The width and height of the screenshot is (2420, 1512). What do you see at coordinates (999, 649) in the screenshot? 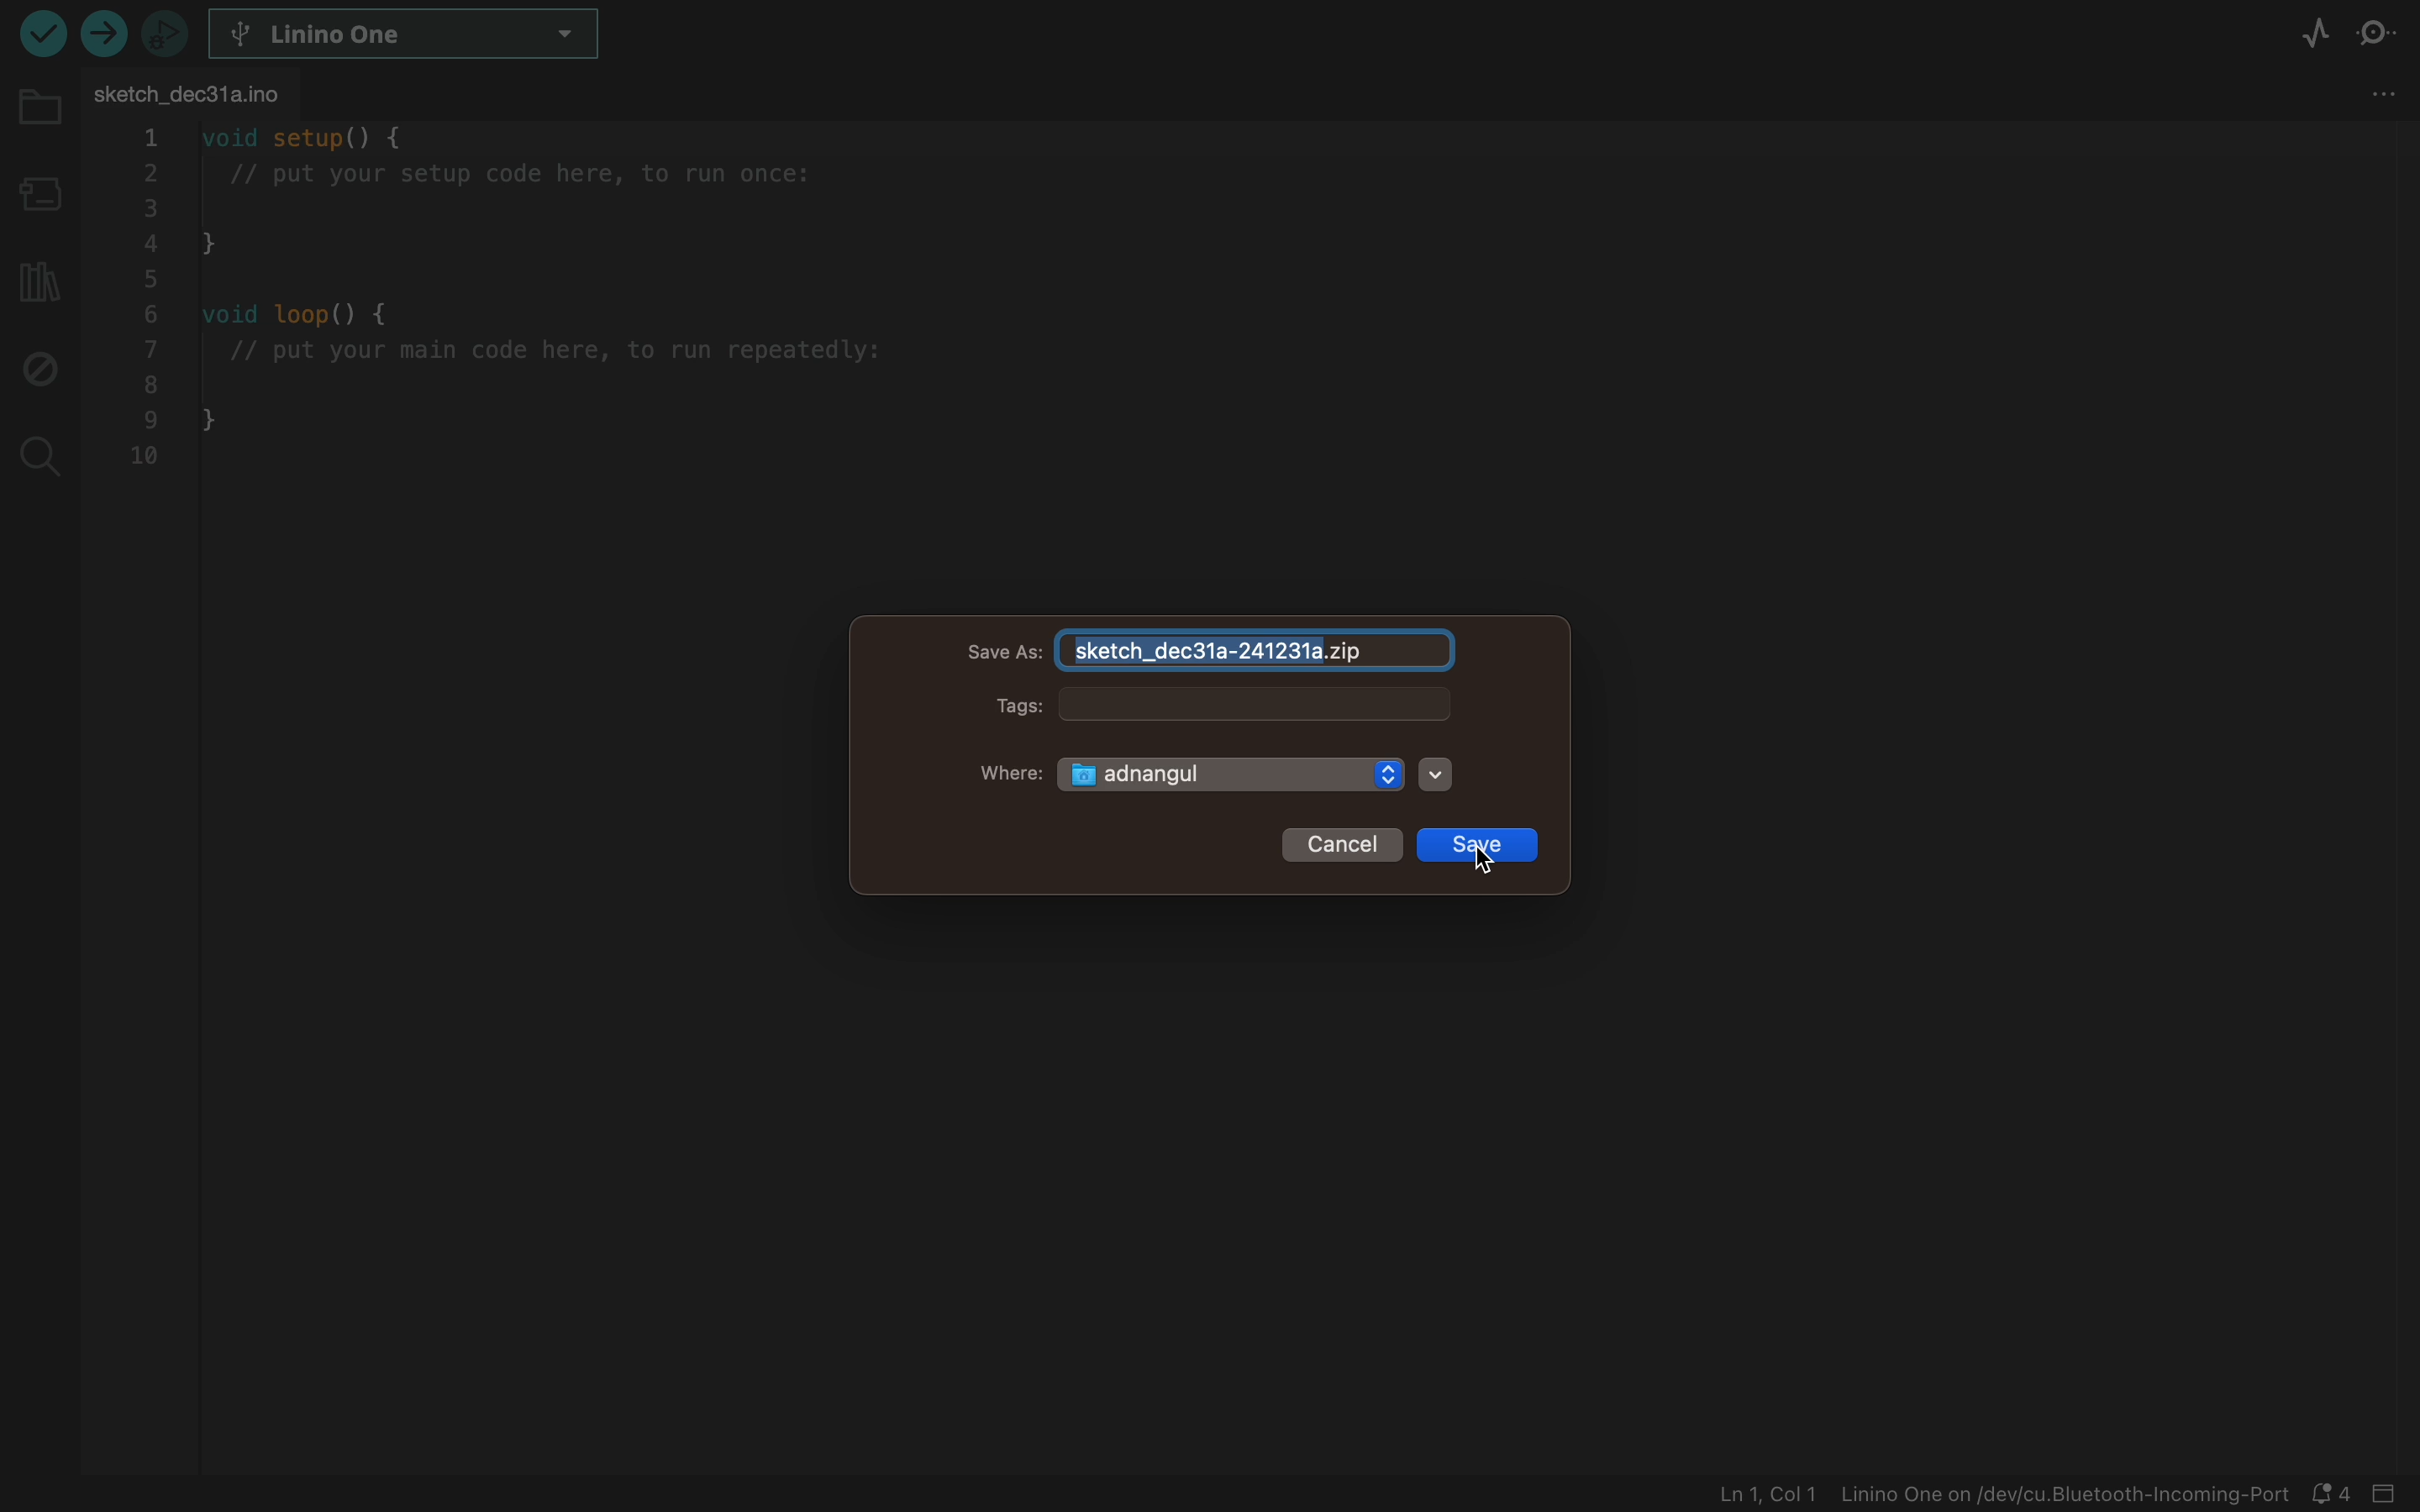
I see `save as` at bounding box center [999, 649].